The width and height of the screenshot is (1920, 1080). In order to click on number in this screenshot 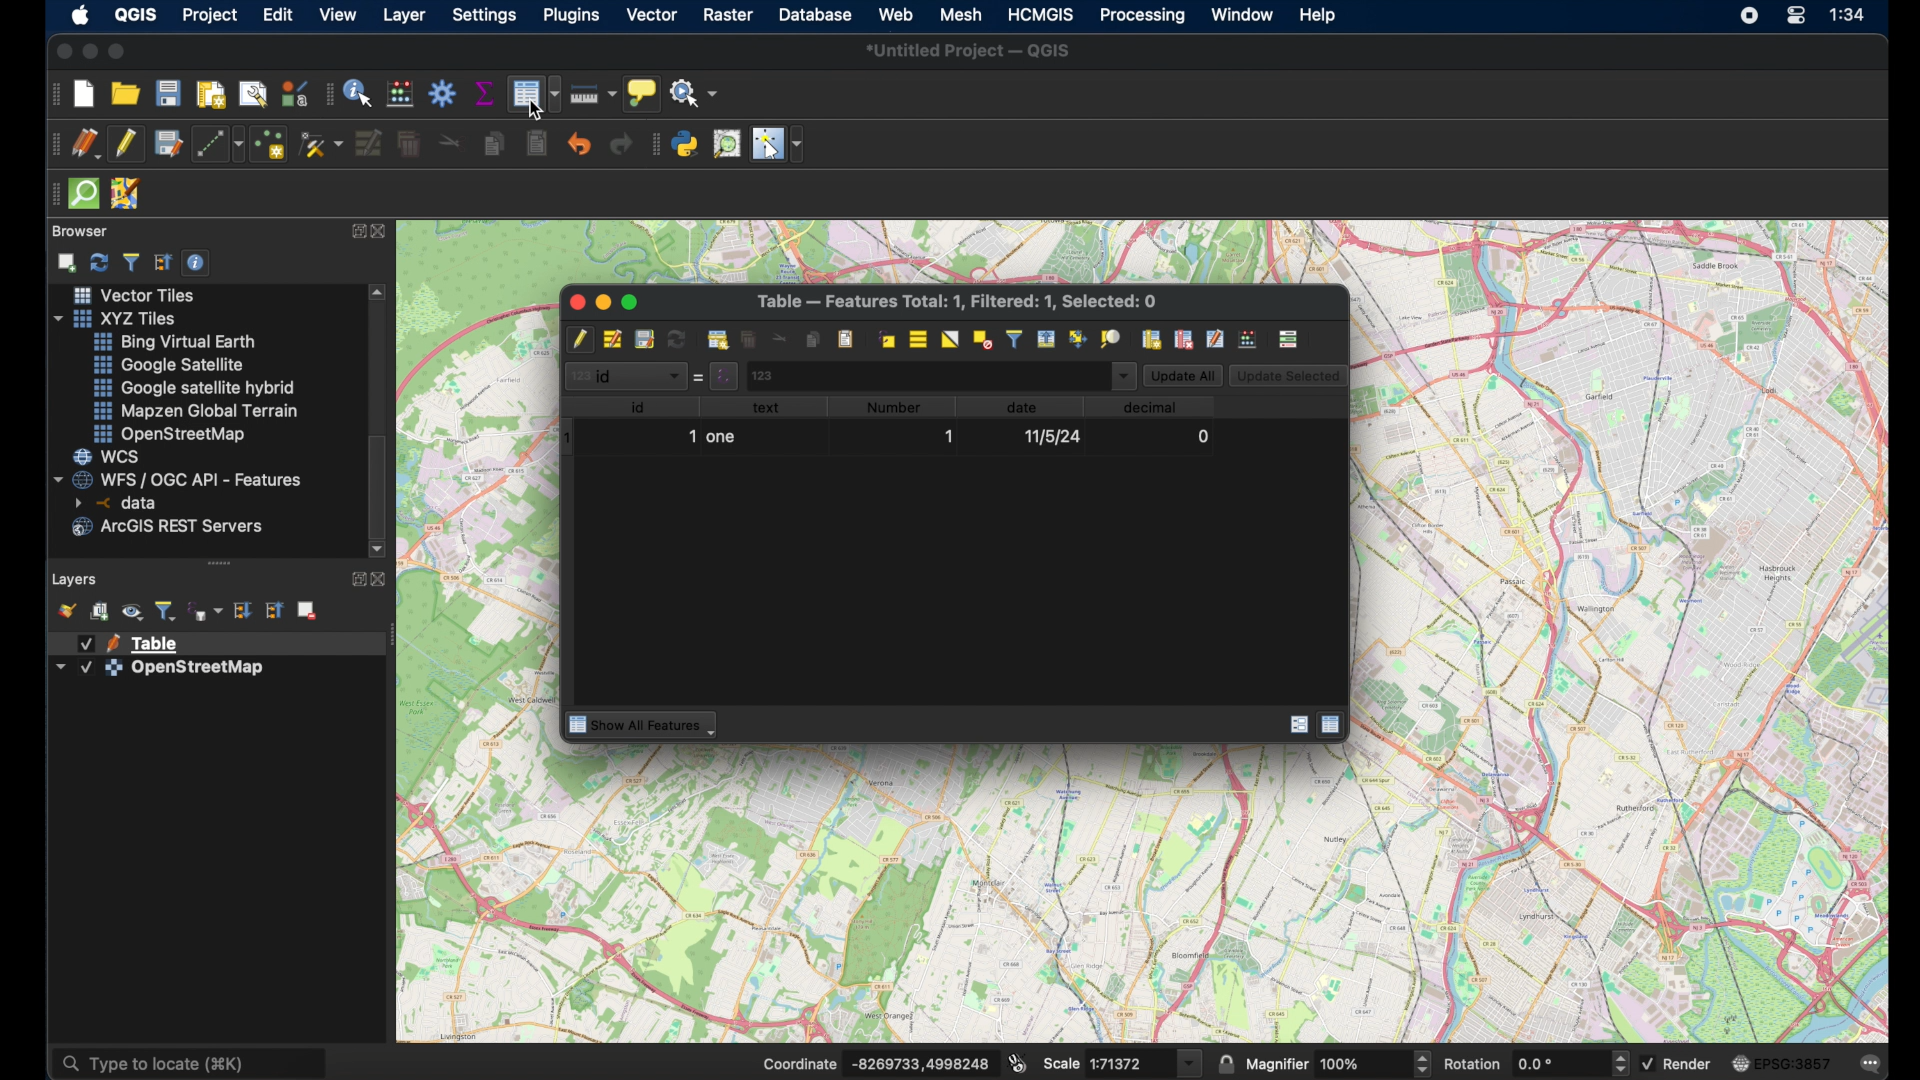, I will do `click(898, 408)`.